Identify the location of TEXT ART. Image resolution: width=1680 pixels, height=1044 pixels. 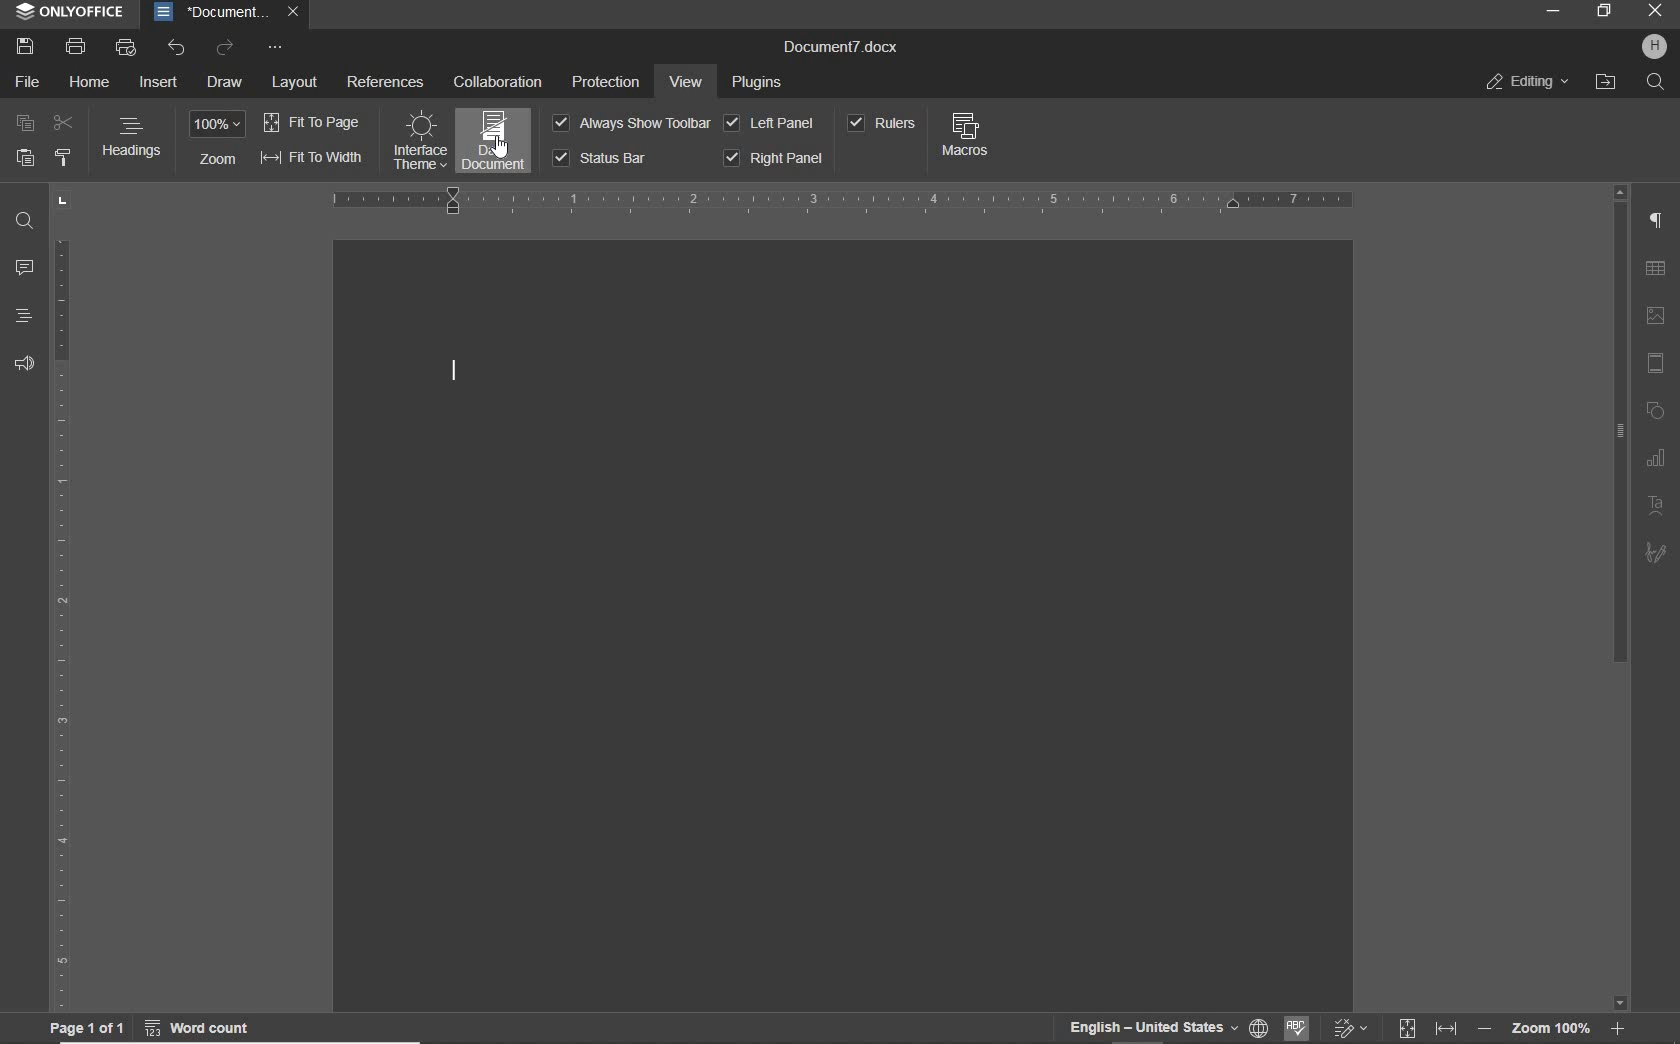
(1657, 506).